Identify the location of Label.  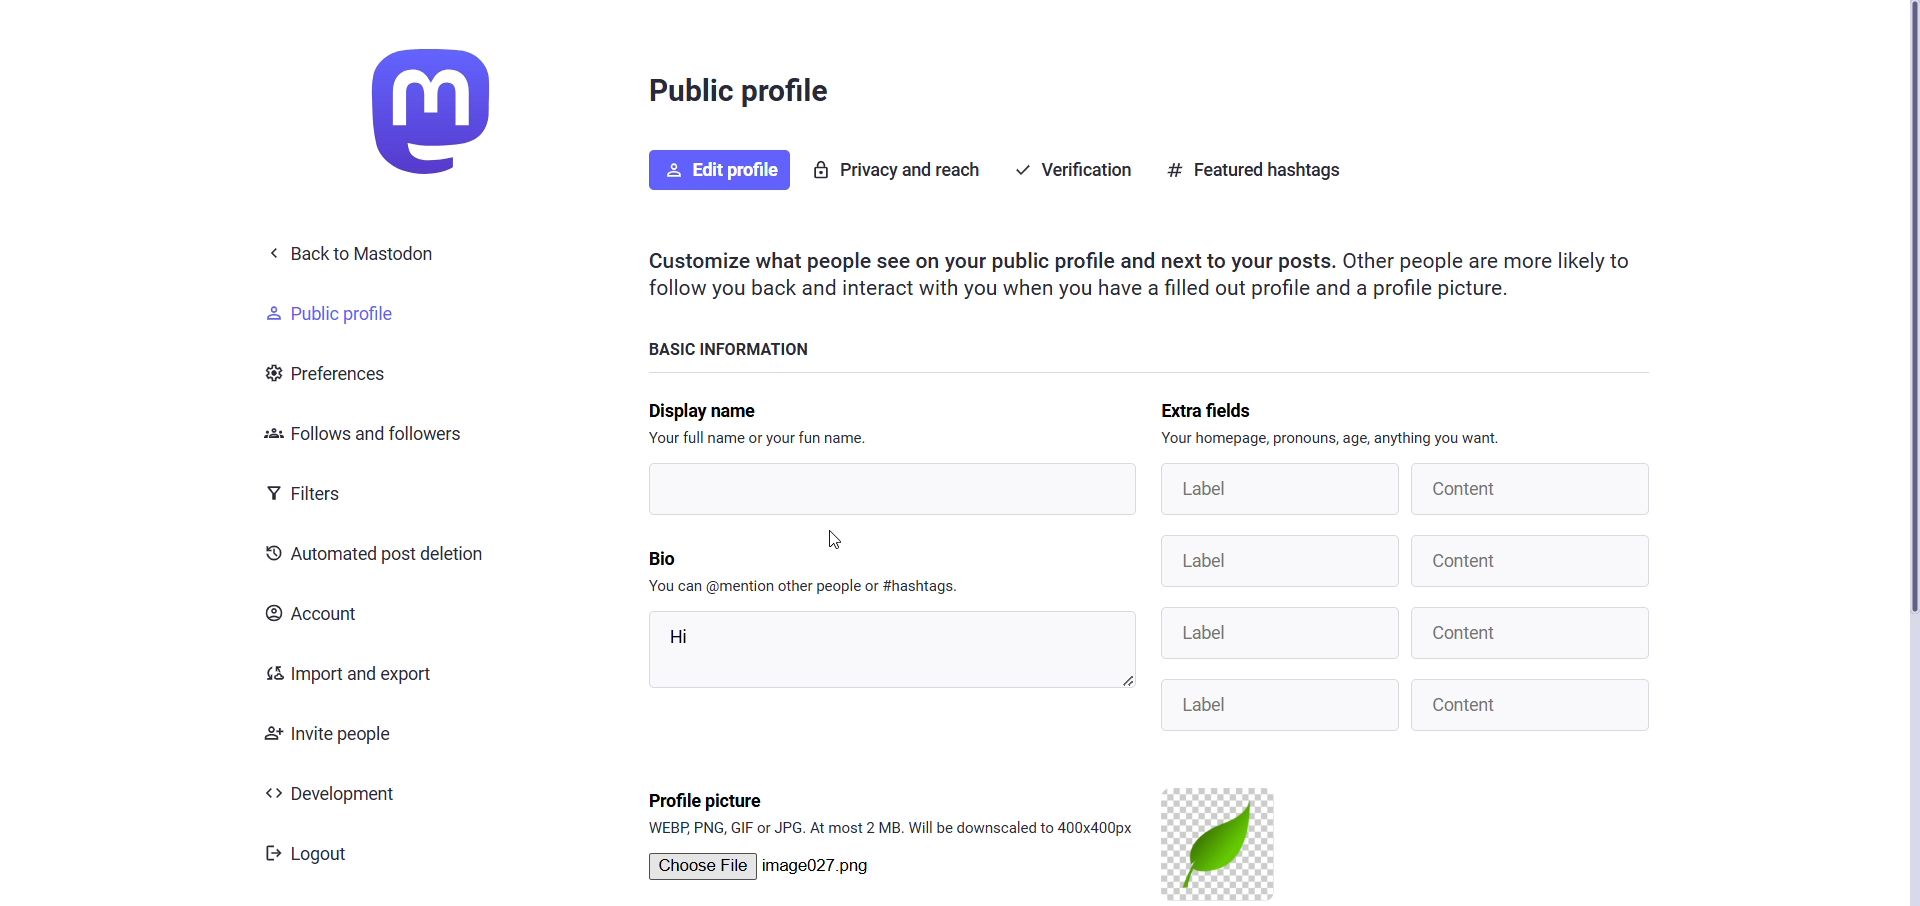
(1279, 632).